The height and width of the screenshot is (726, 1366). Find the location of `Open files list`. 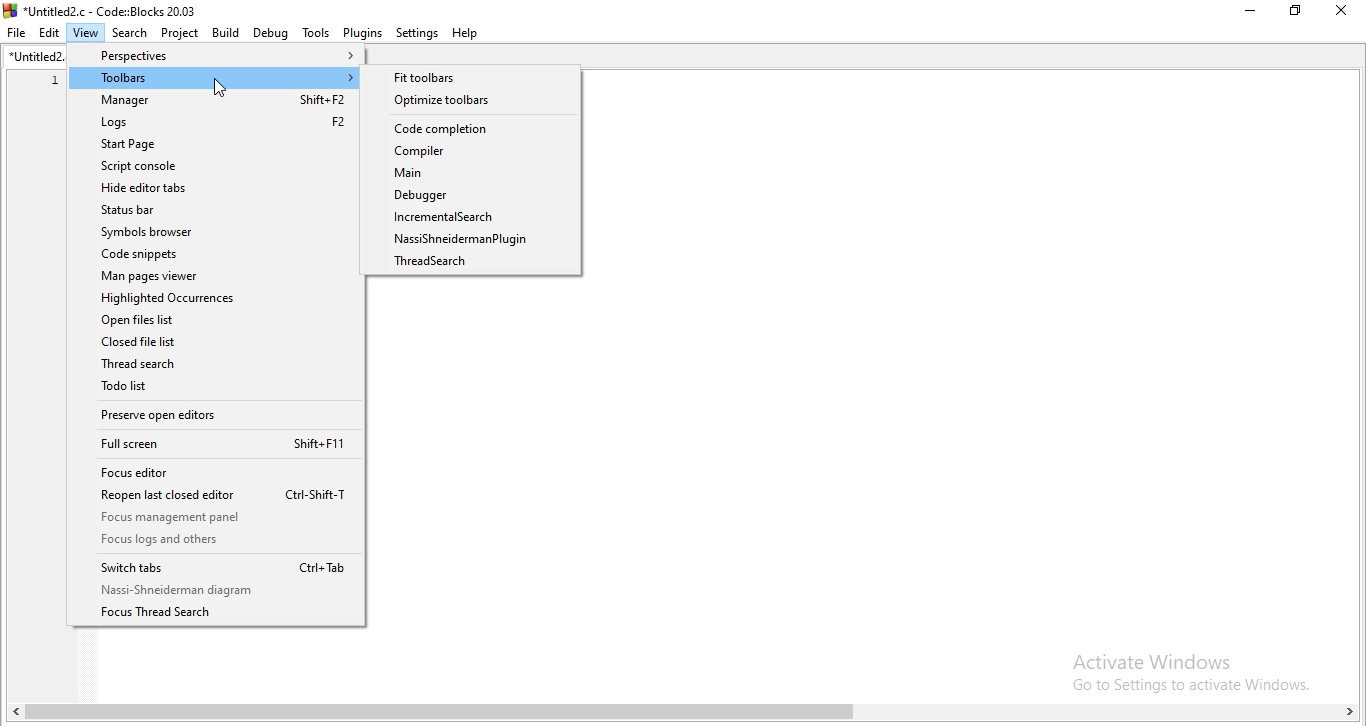

Open files list is located at coordinates (207, 323).